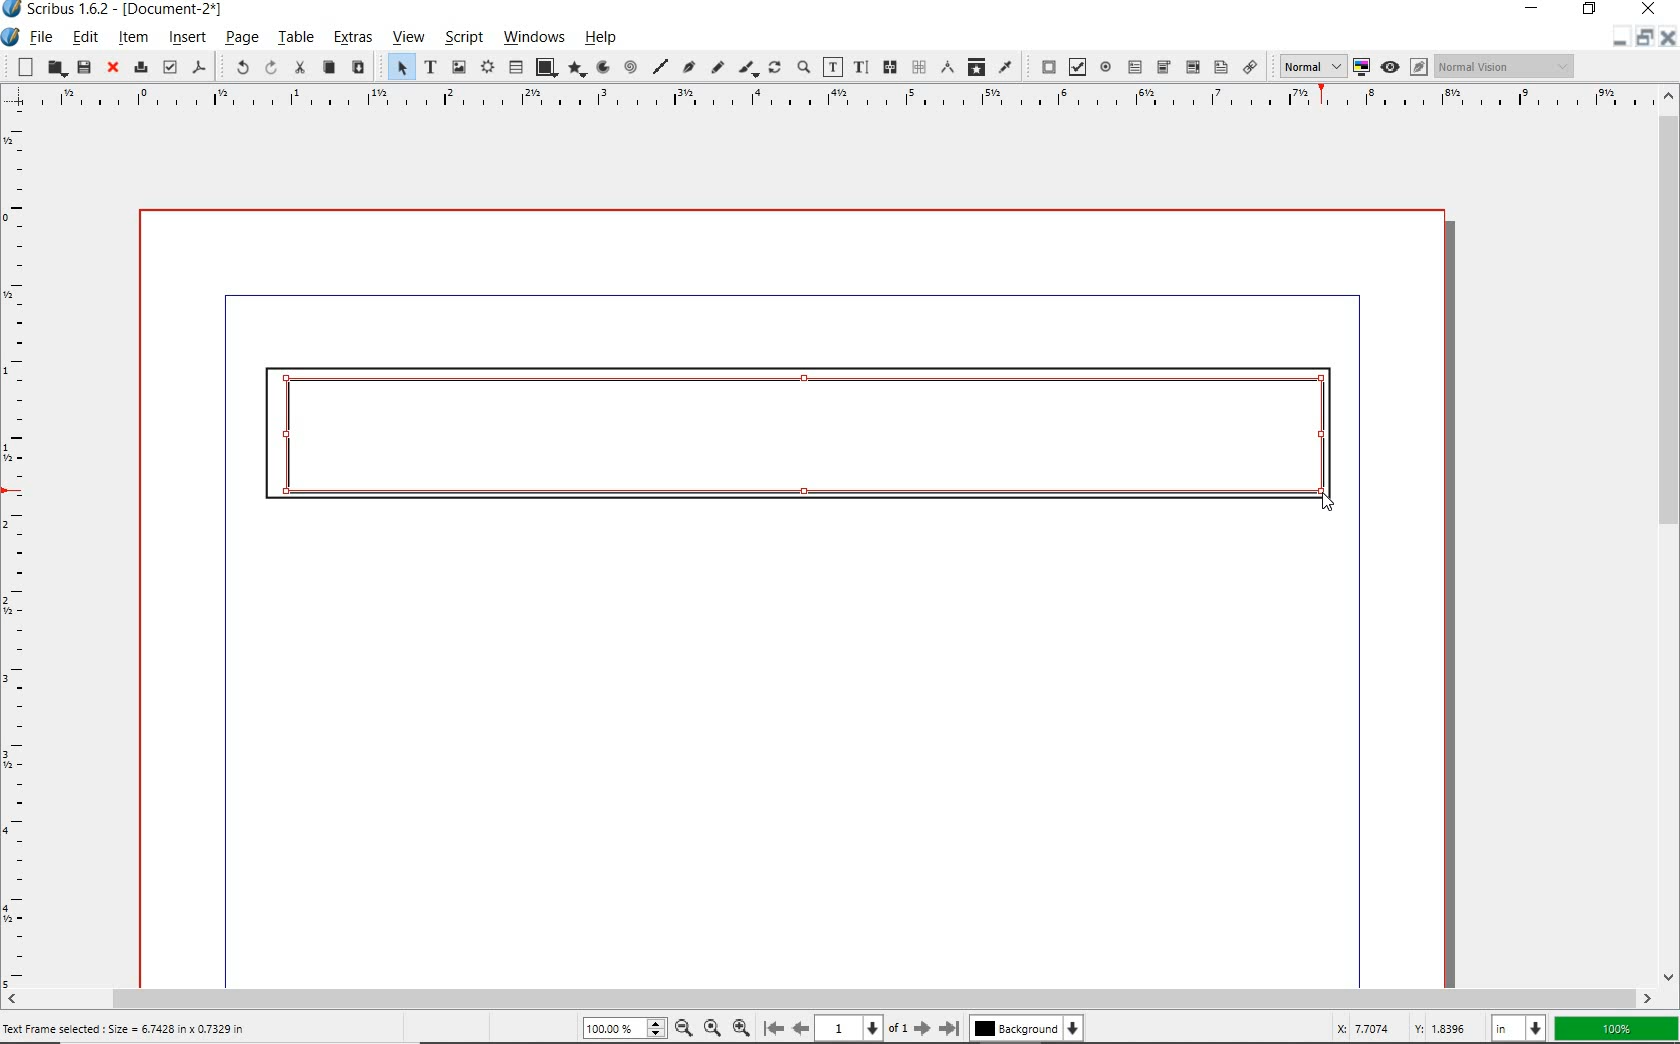  I want to click on scrollbar, so click(1670, 535).